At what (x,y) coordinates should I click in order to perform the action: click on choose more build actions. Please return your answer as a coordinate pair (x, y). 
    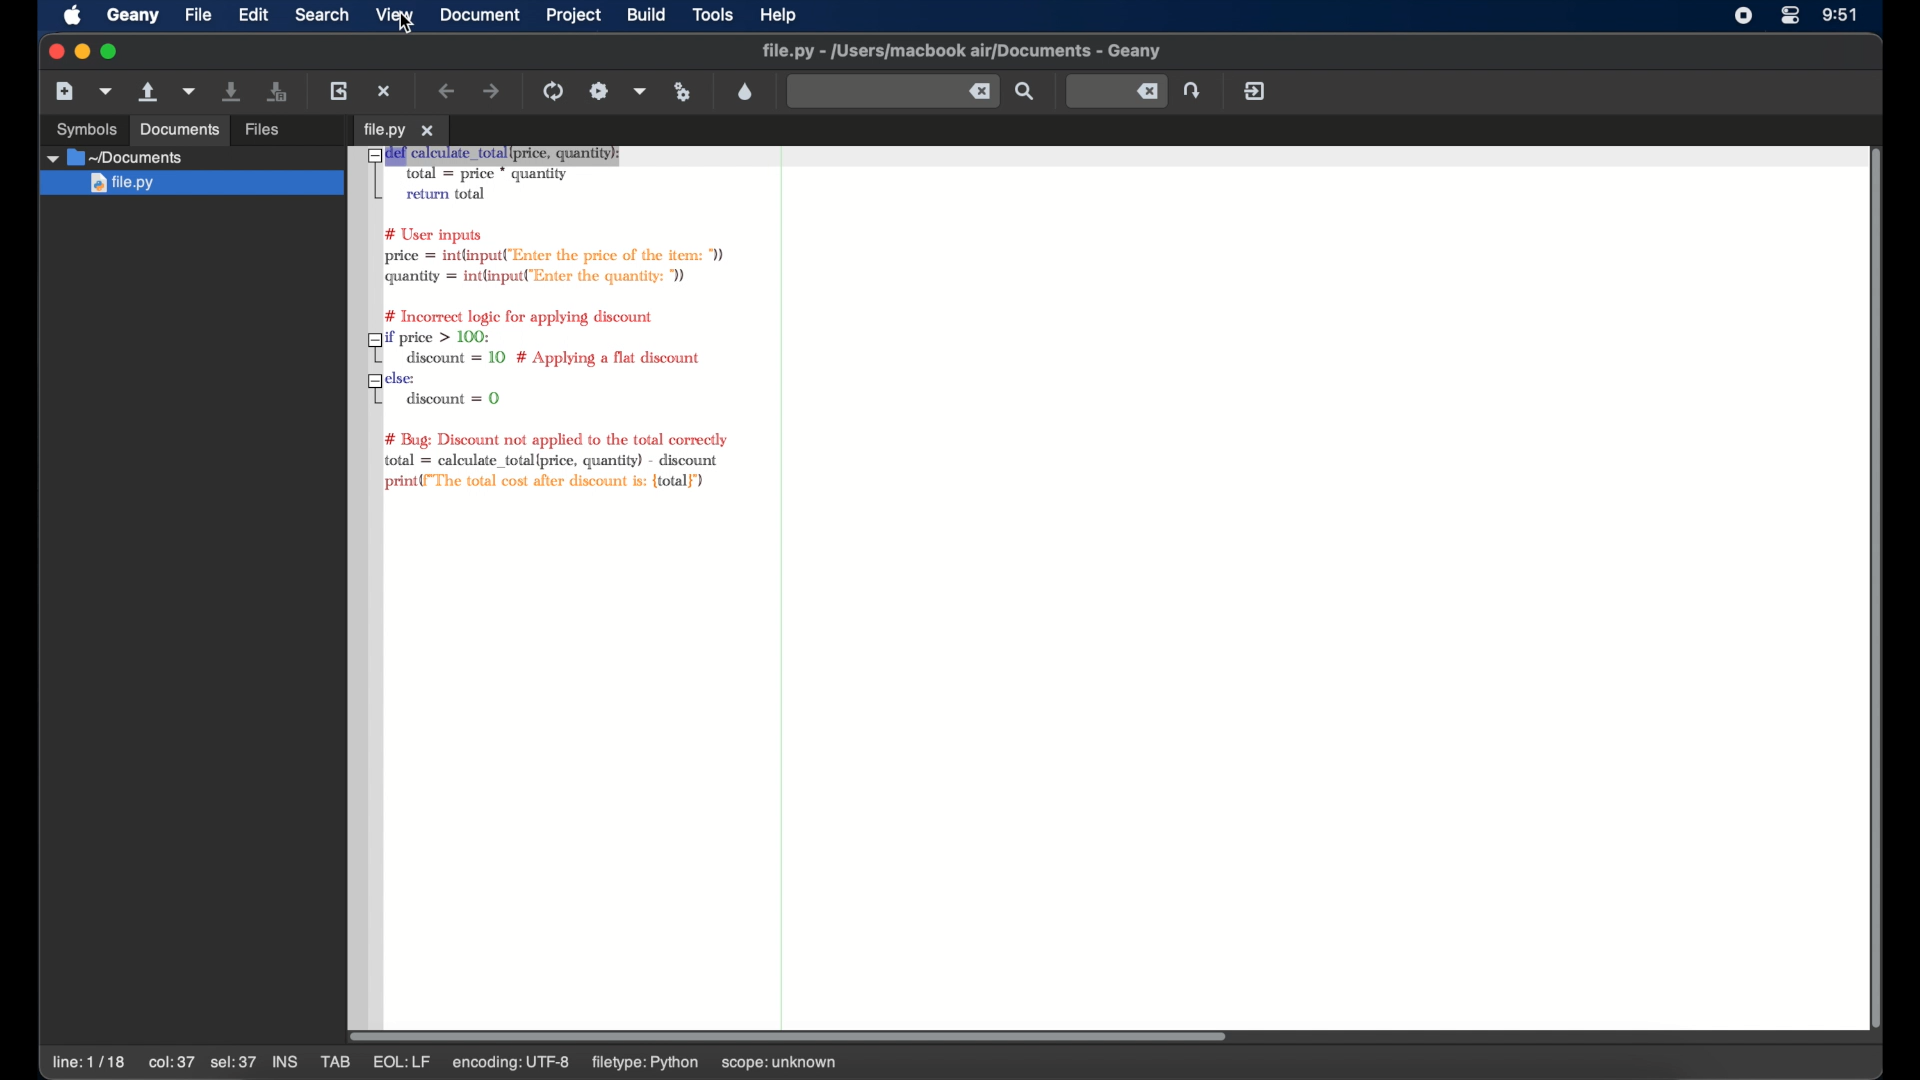
    Looking at the image, I should click on (641, 92).